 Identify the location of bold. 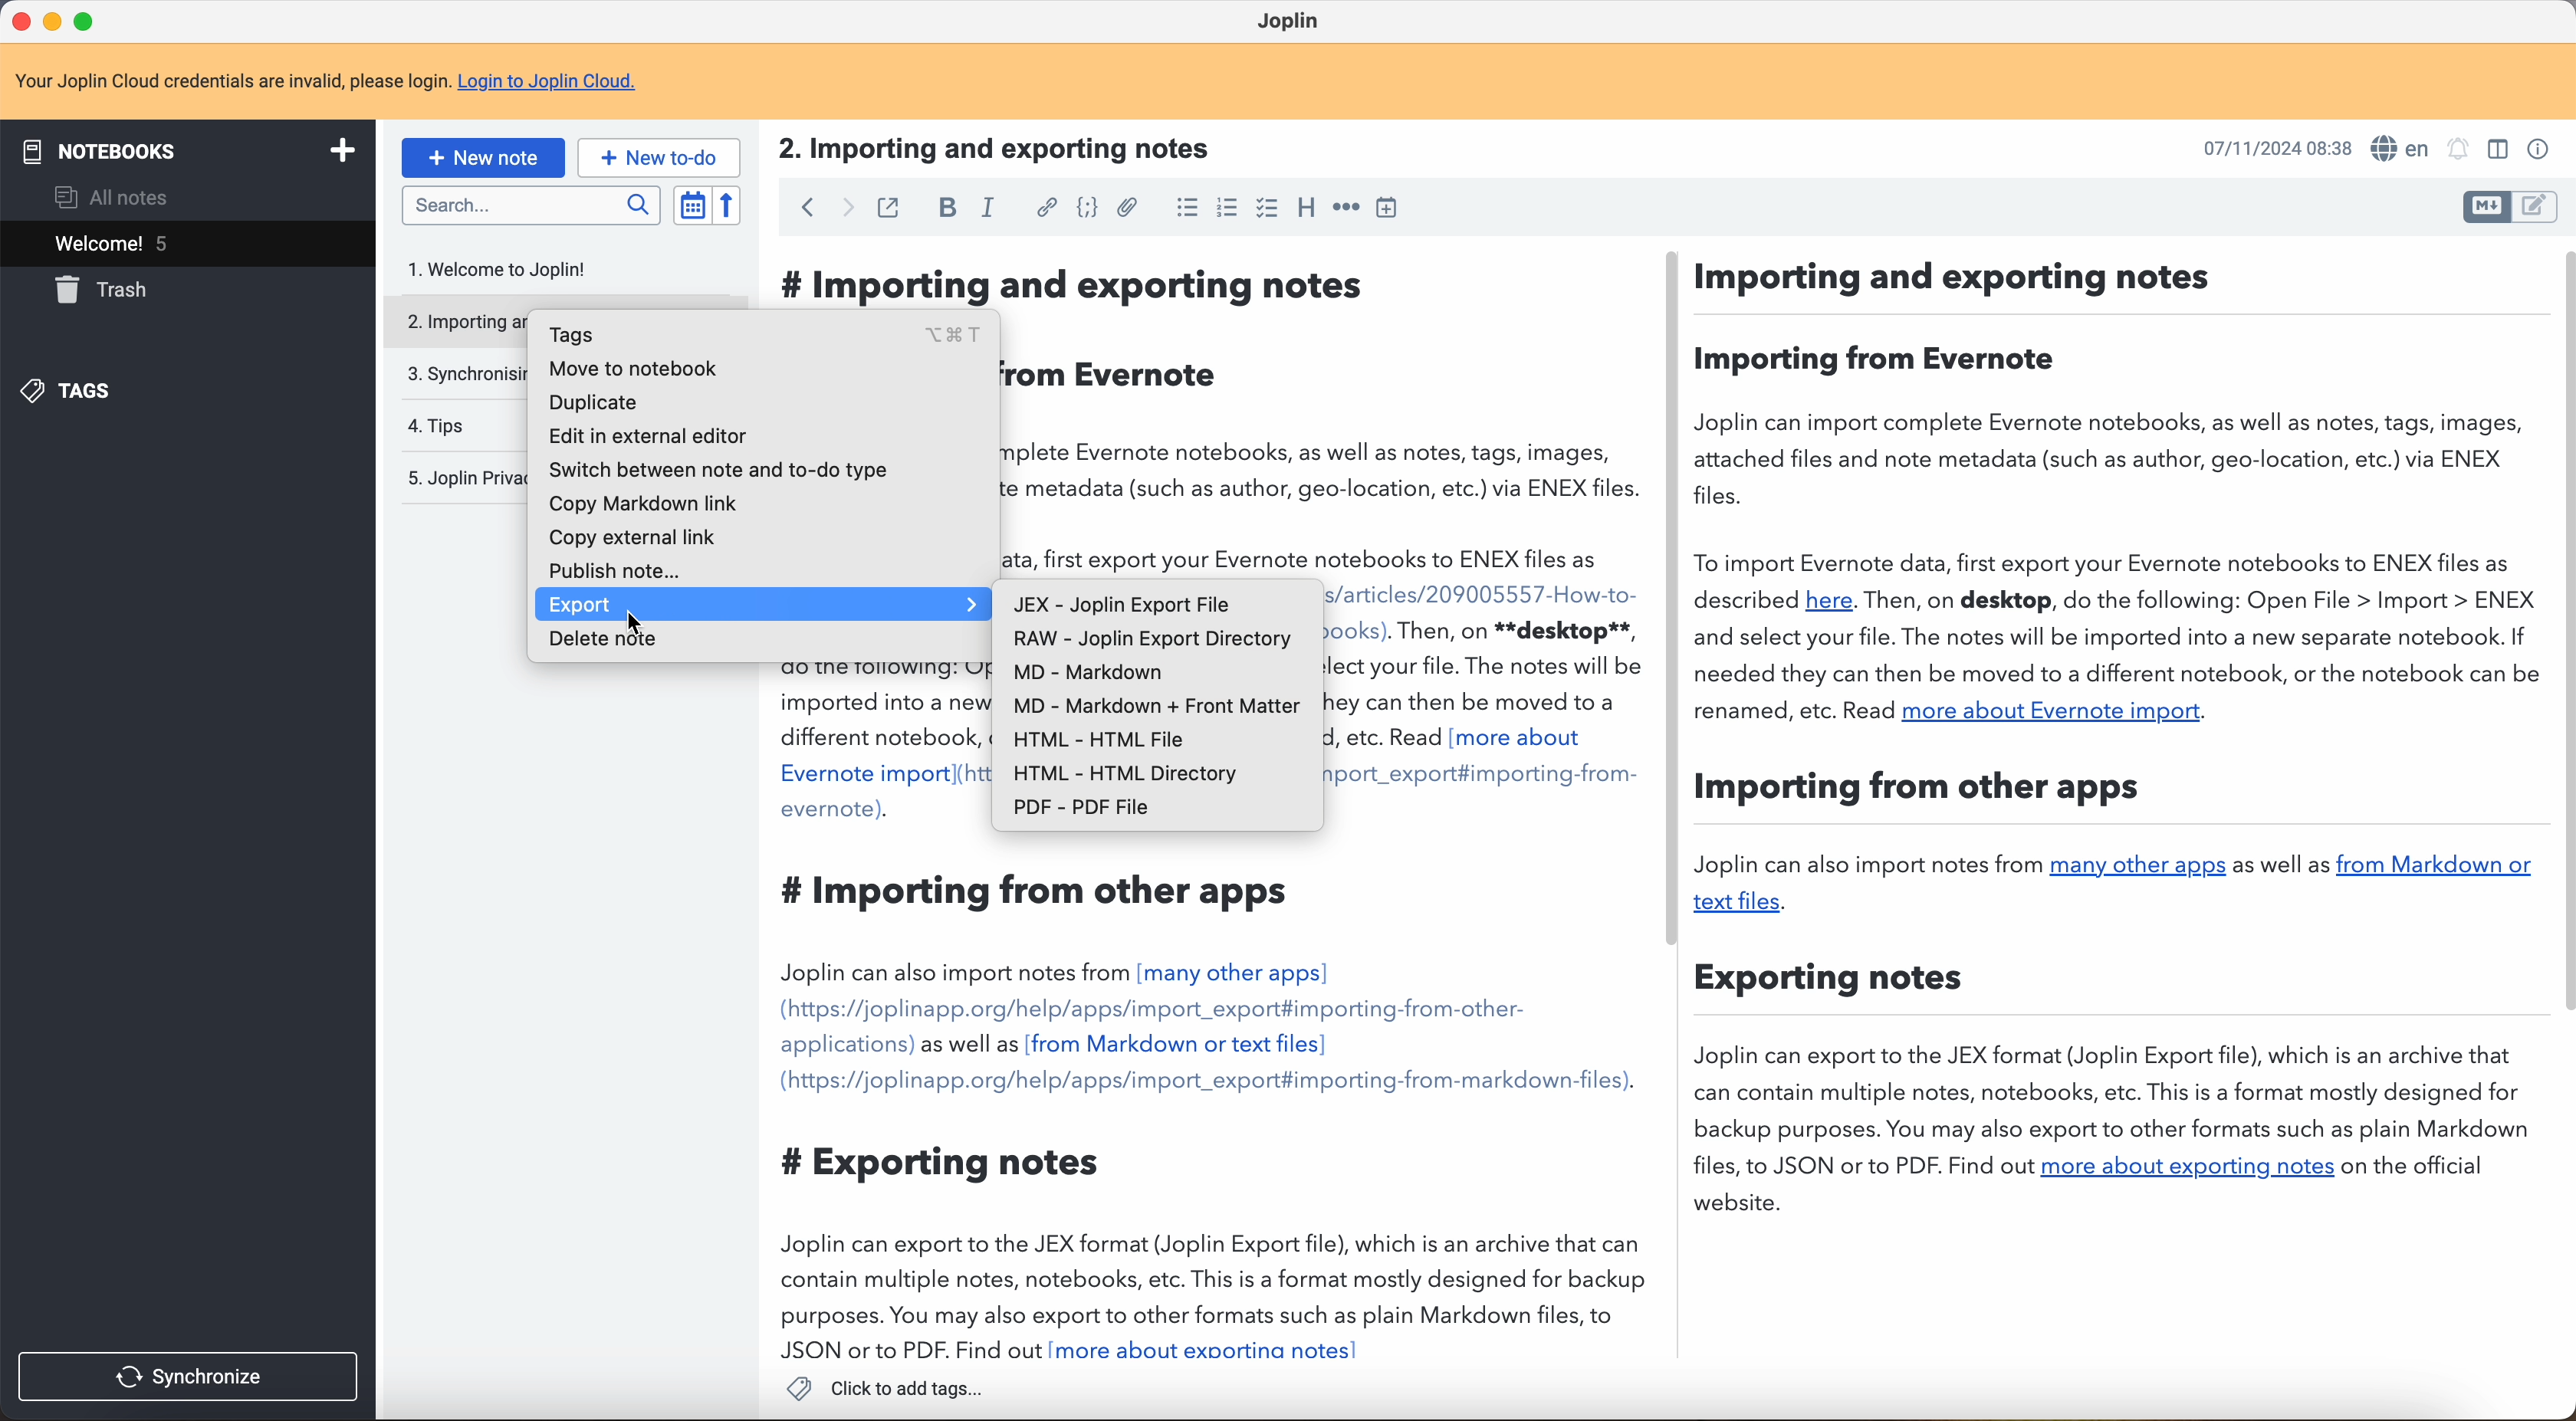
(950, 206).